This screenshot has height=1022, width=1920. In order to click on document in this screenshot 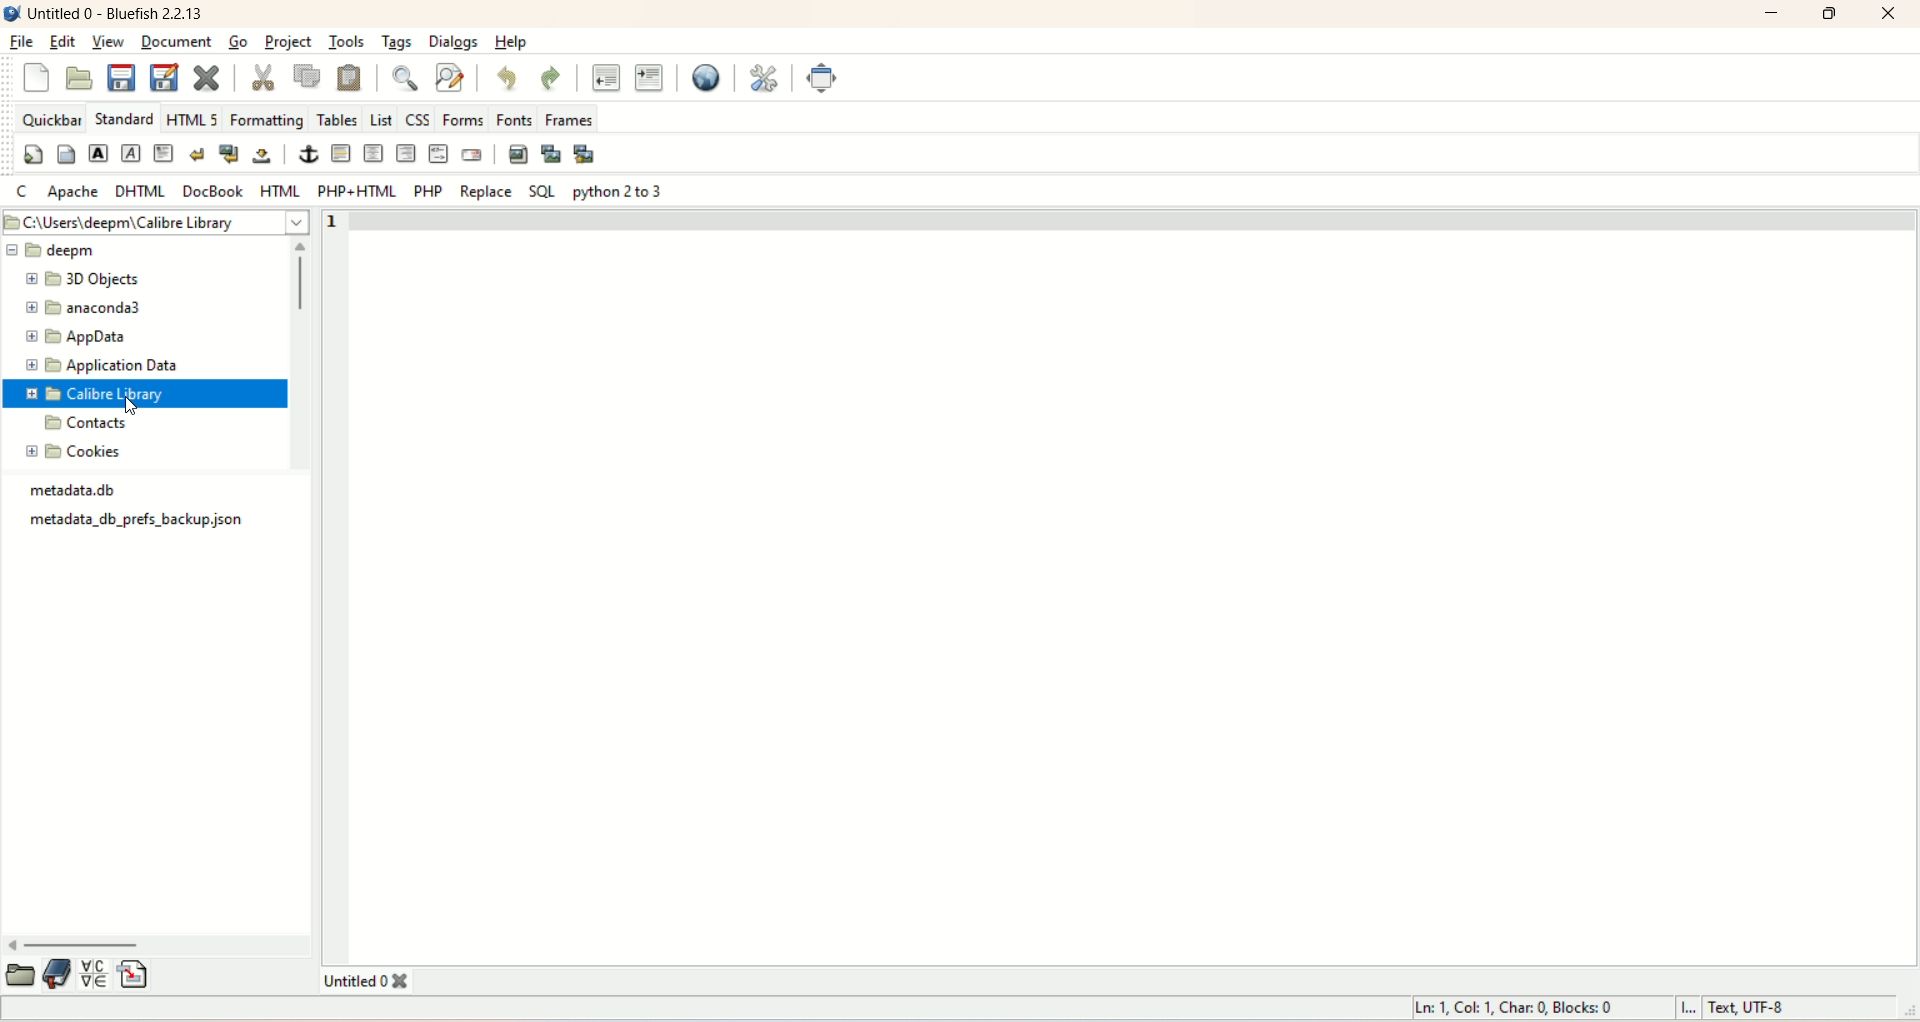, I will do `click(174, 43)`.